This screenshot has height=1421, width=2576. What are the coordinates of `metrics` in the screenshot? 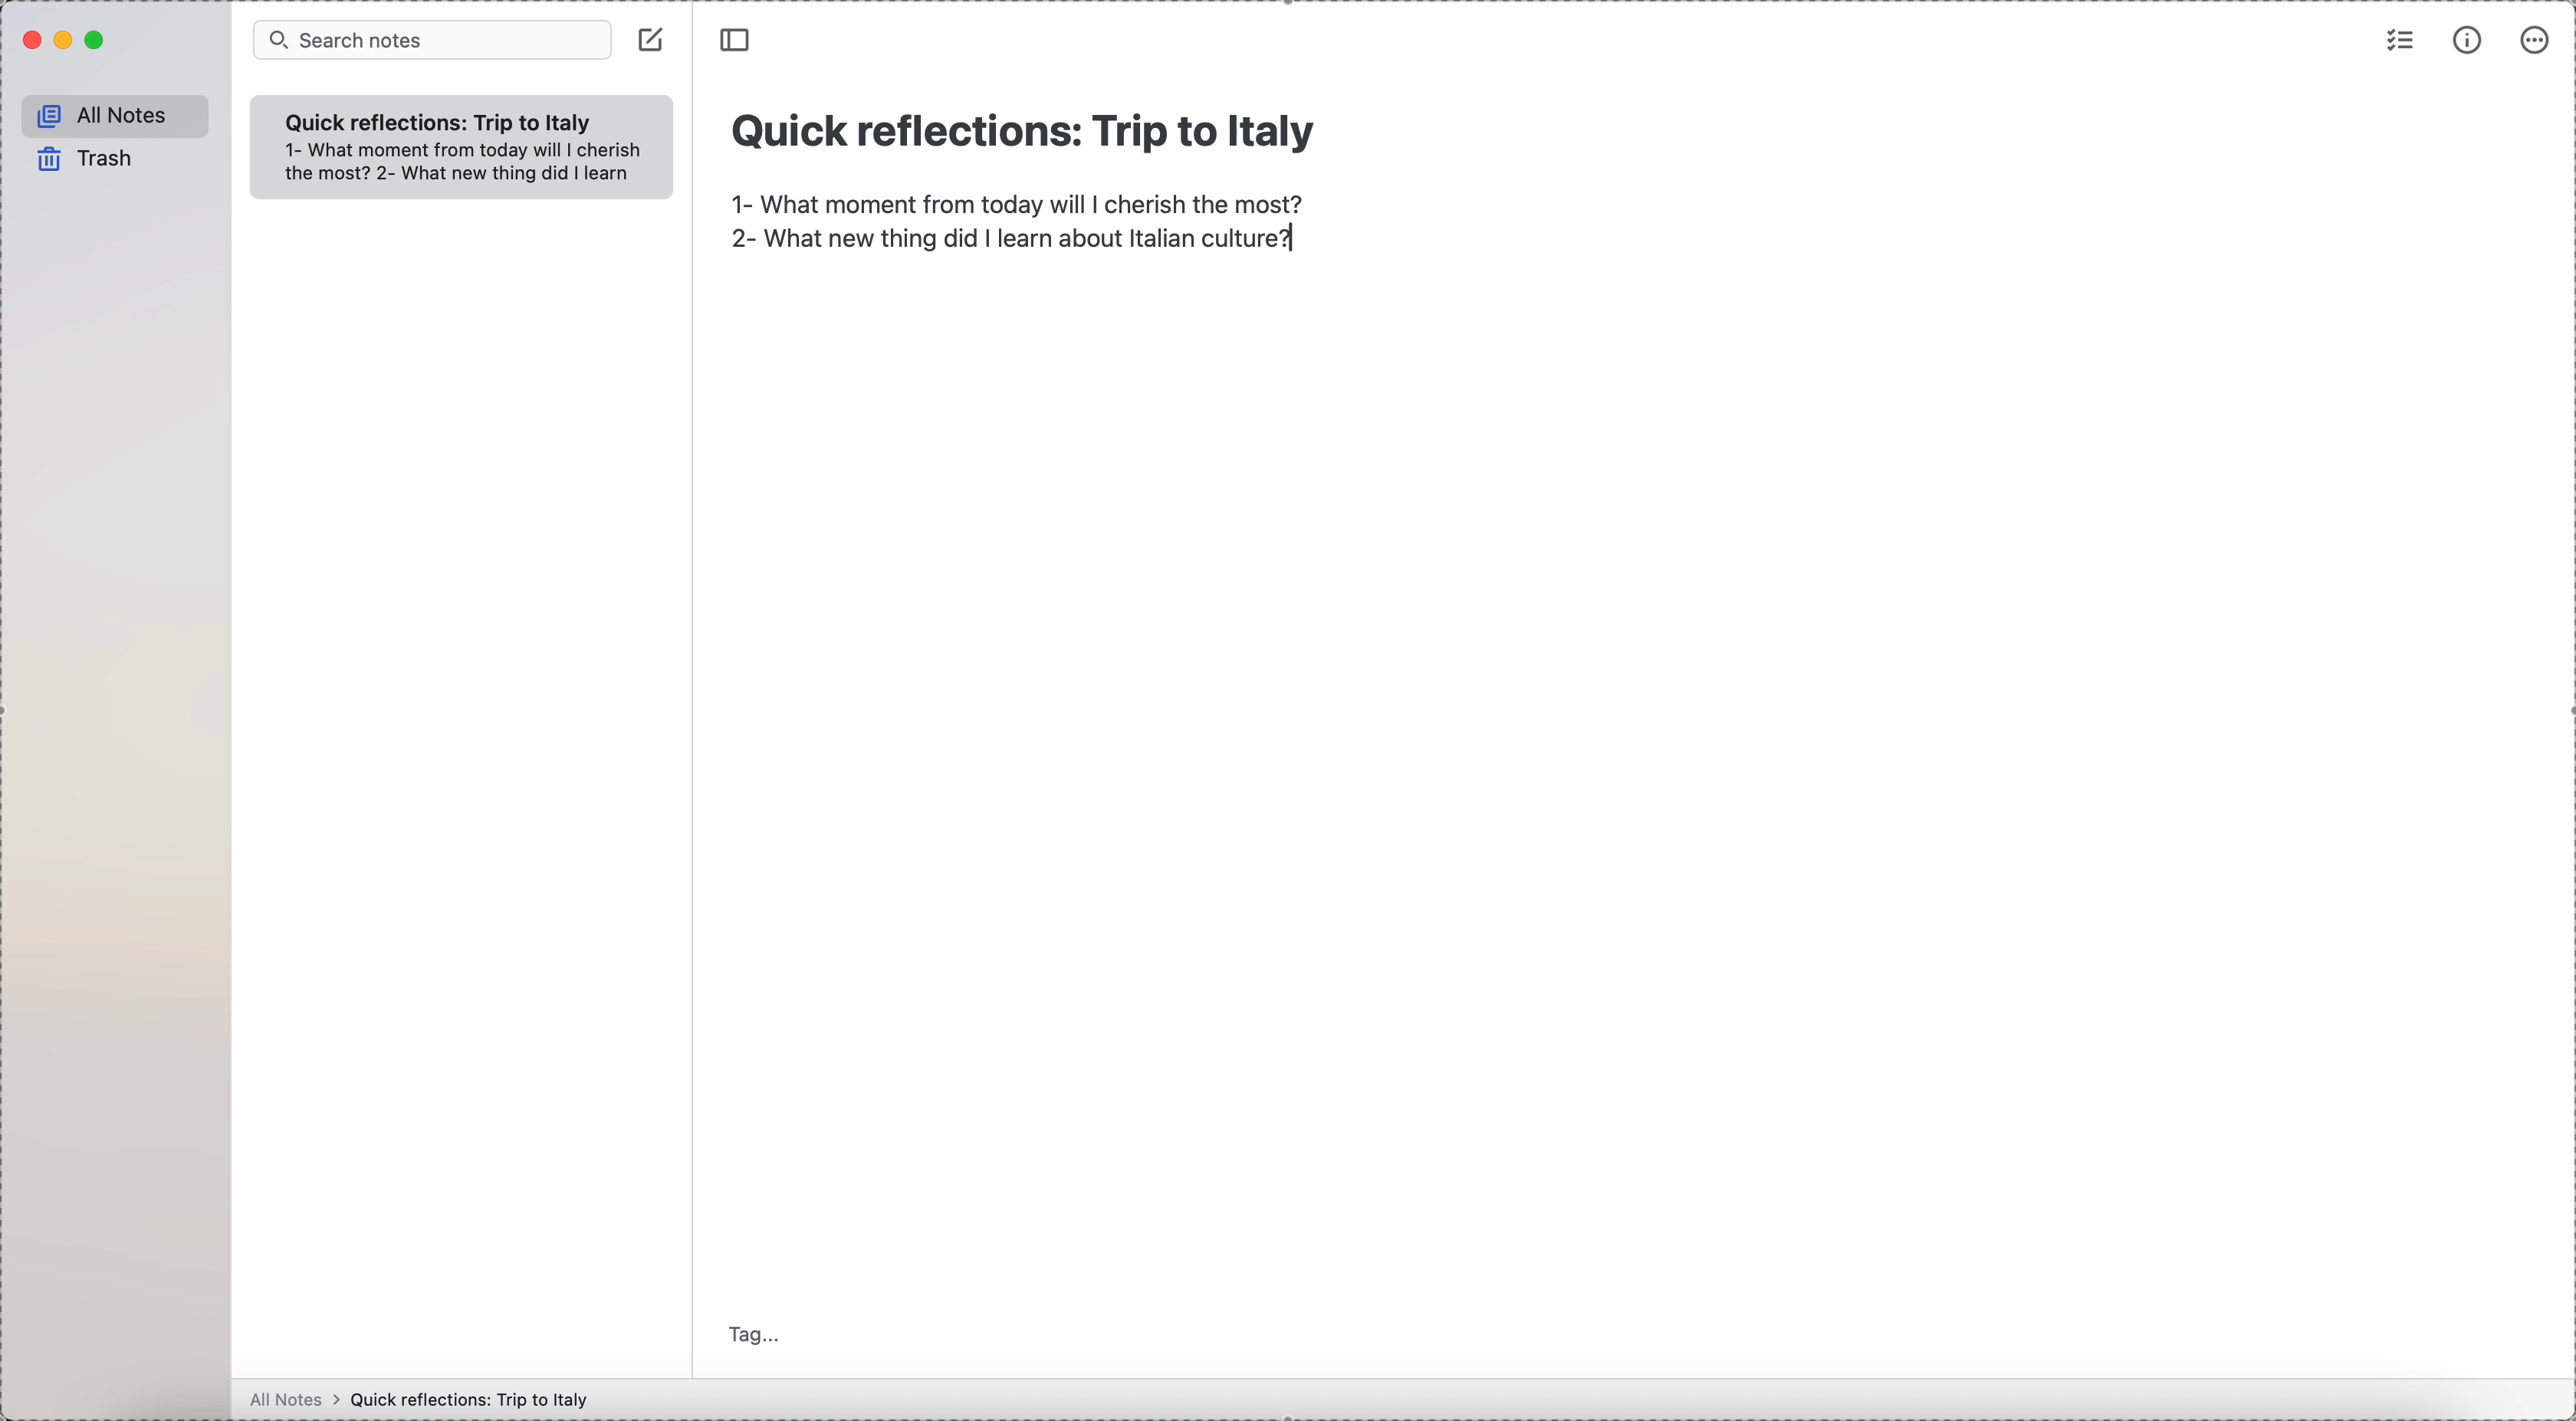 It's located at (2470, 39).